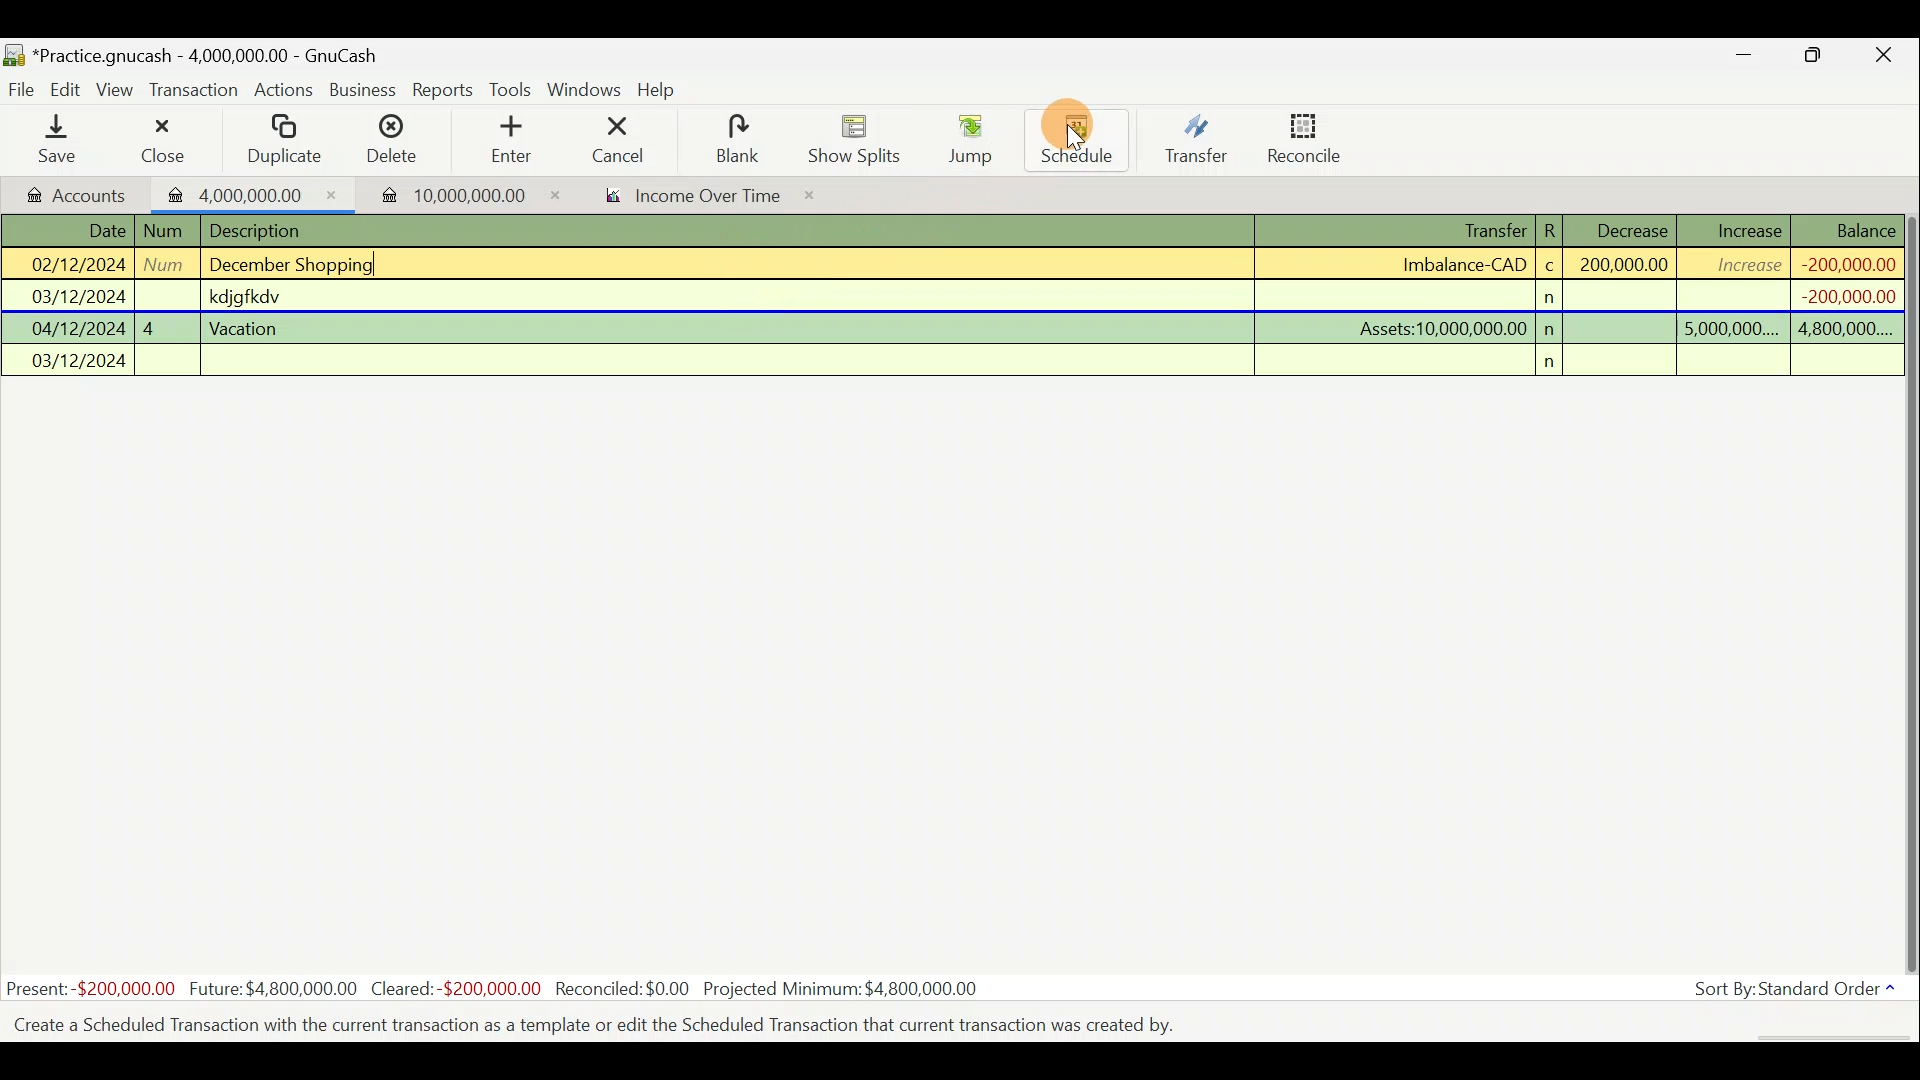 The image size is (1920, 1080). What do you see at coordinates (215, 57) in the screenshot?
I see `Document name` at bounding box center [215, 57].